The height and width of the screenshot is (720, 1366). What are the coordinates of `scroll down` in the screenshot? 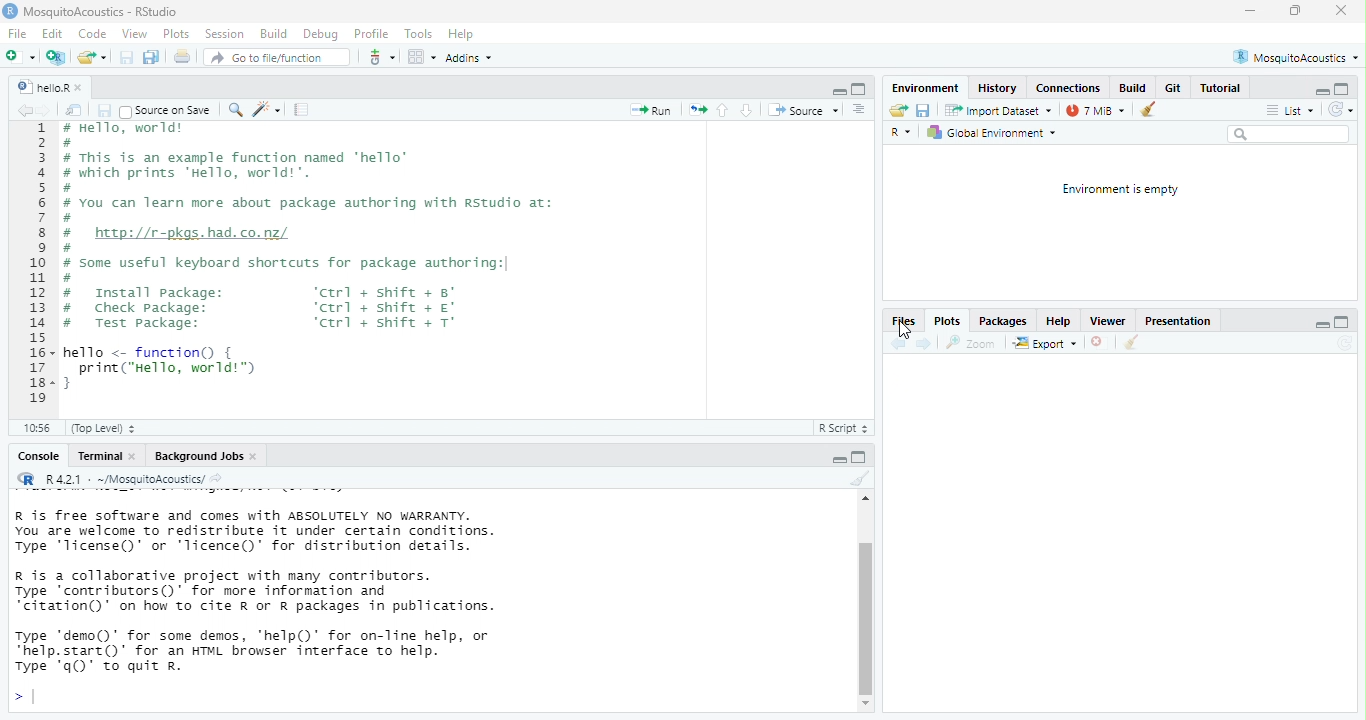 It's located at (863, 704).